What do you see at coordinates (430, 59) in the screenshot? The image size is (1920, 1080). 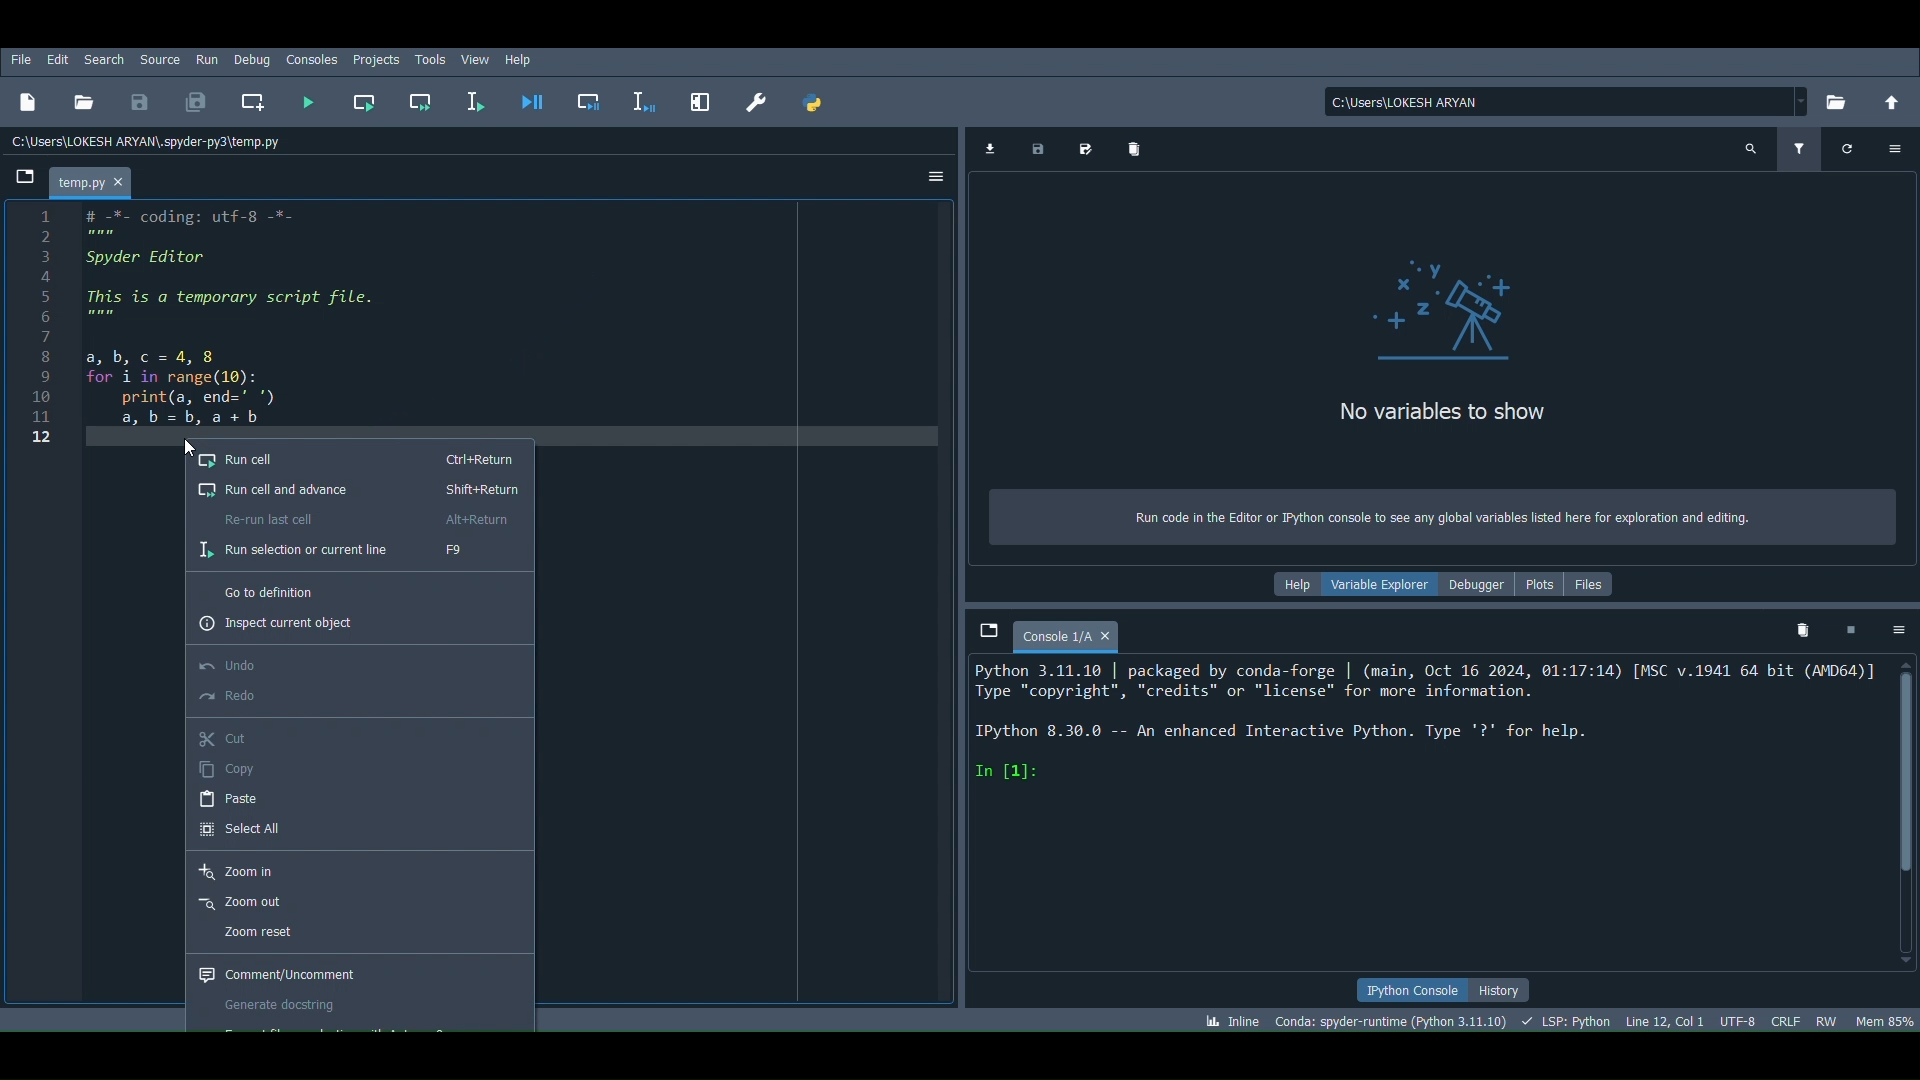 I see `Tools` at bounding box center [430, 59].